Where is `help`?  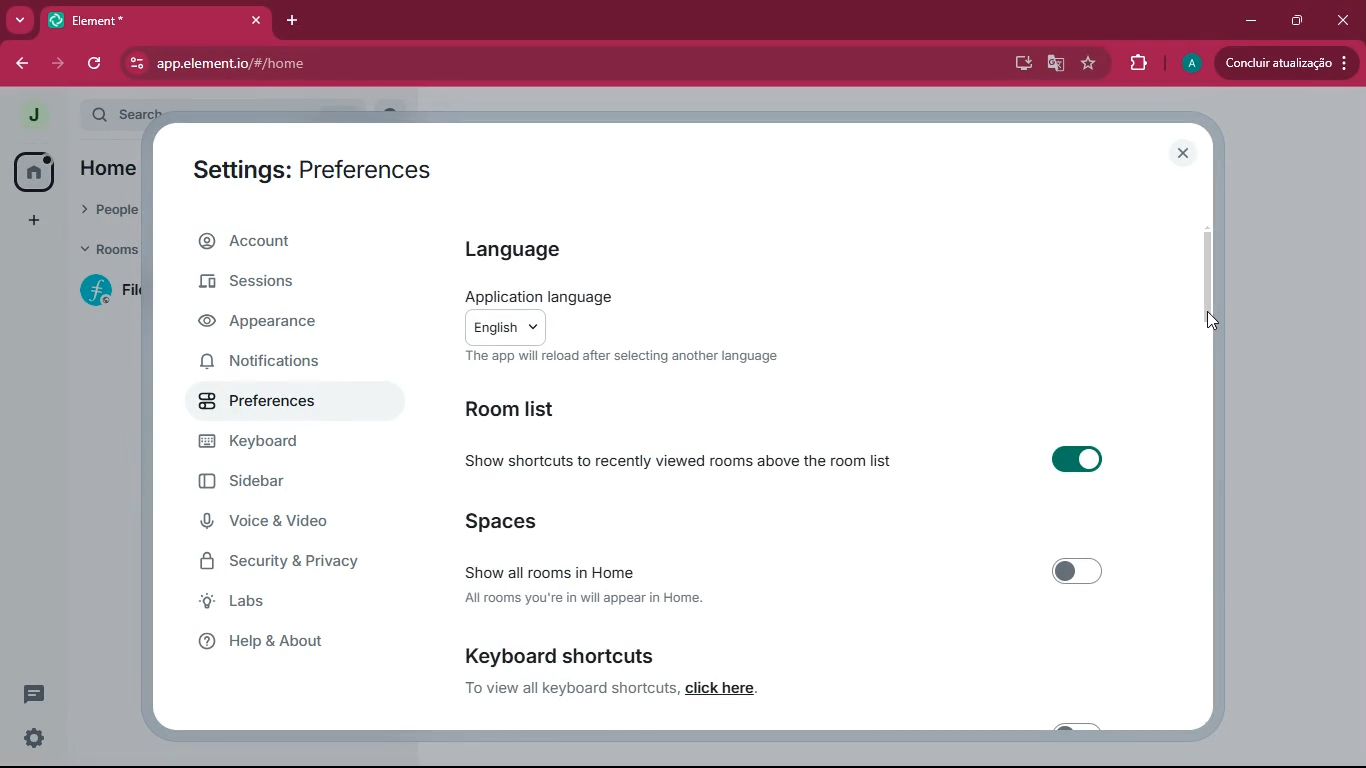
help is located at coordinates (277, 641).